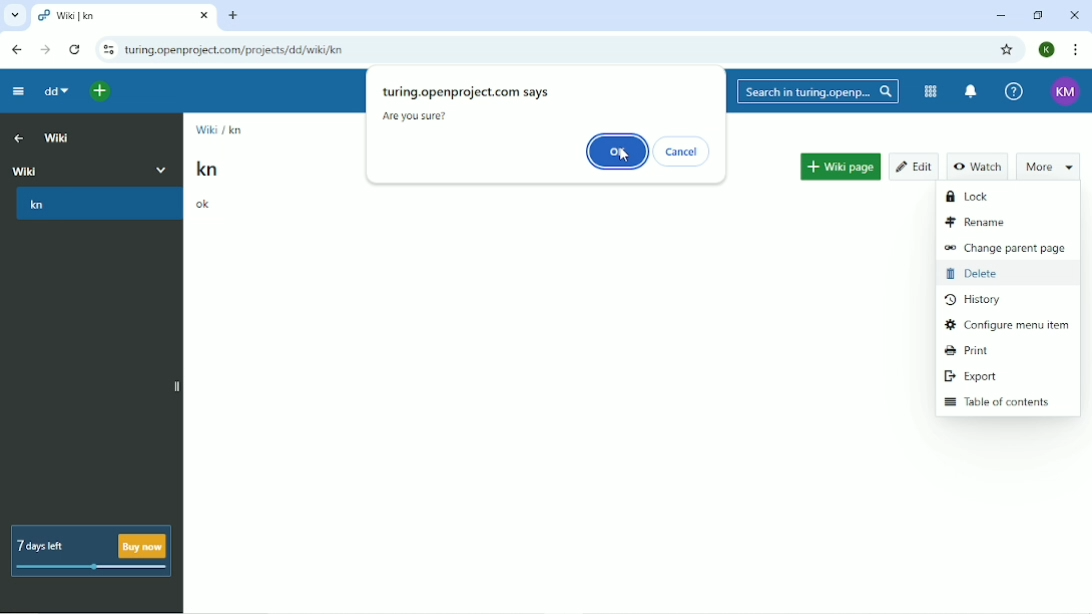 The image size is (1092, 614). I want to click on Restore down, so click(1036, 14).